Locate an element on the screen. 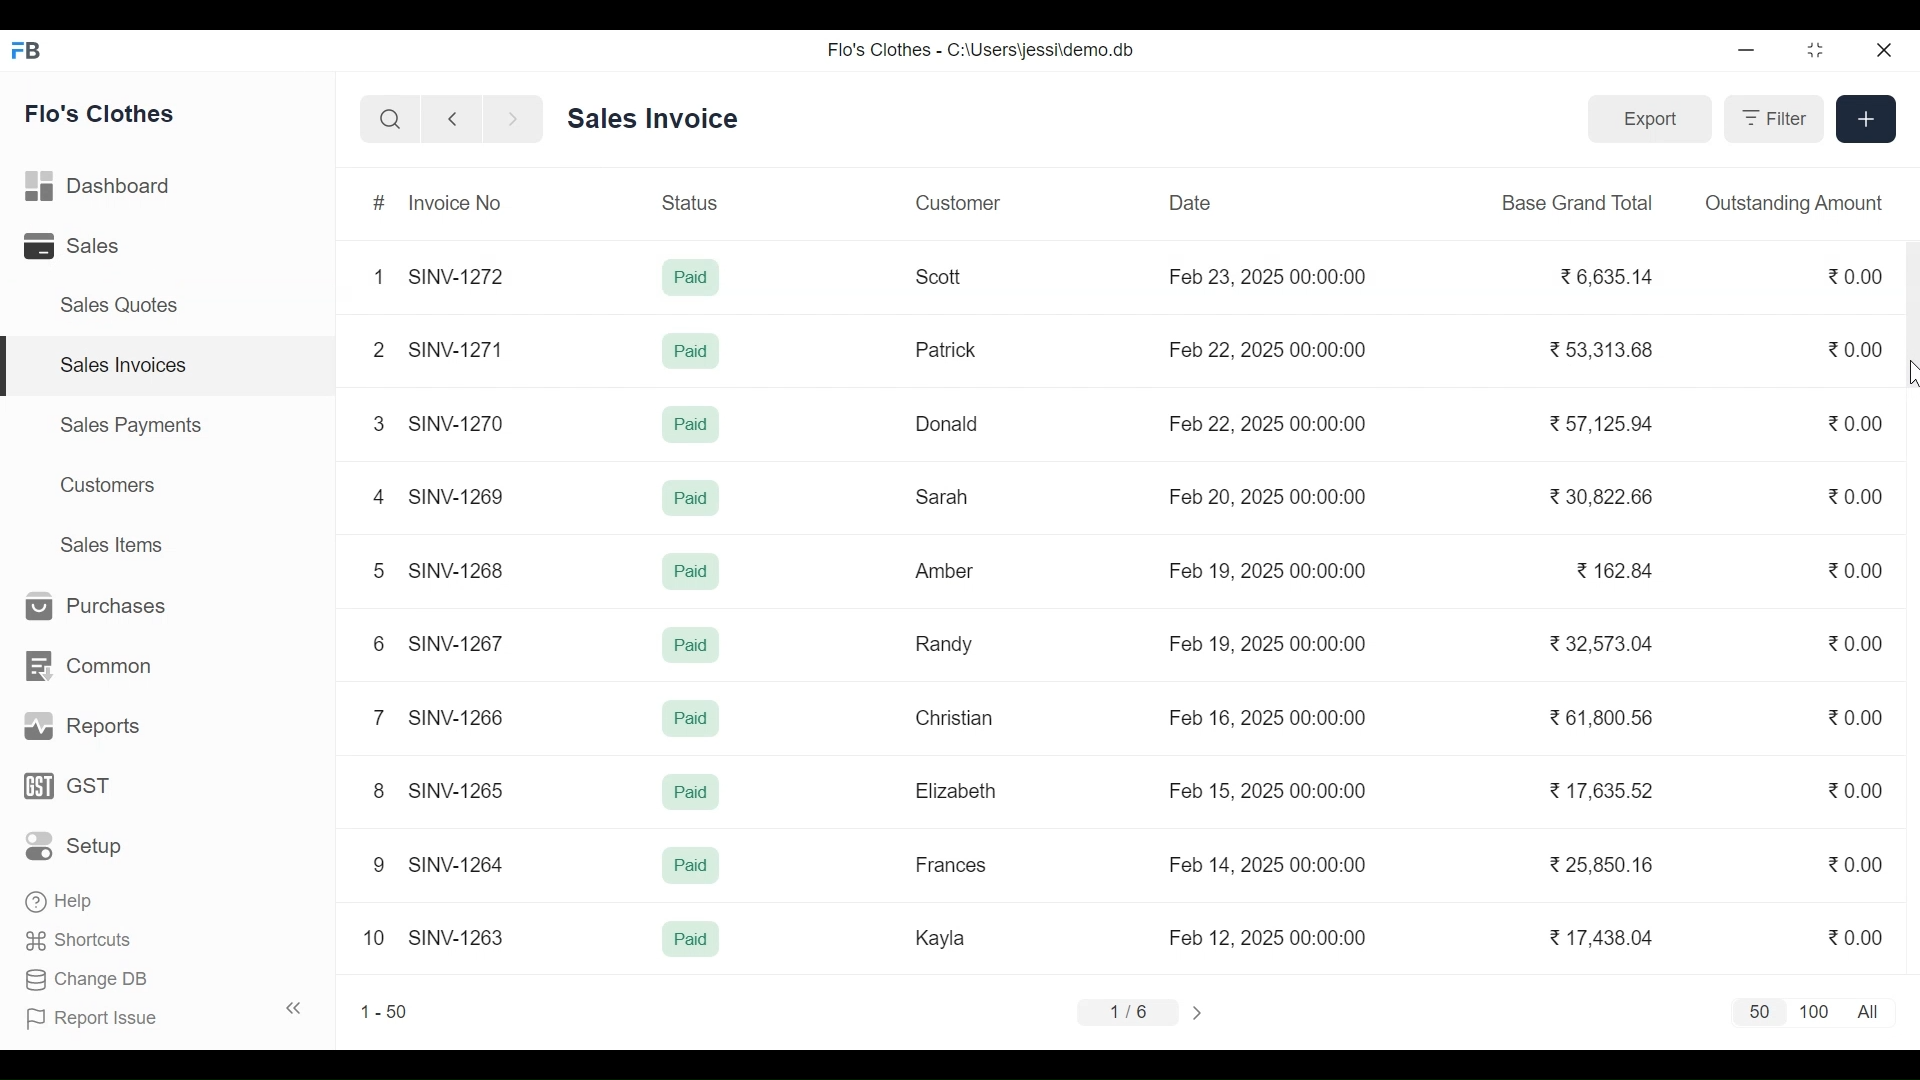 The height and width of the screenshot is (1080, 1920). Amber is located at coordinates (946, 572).